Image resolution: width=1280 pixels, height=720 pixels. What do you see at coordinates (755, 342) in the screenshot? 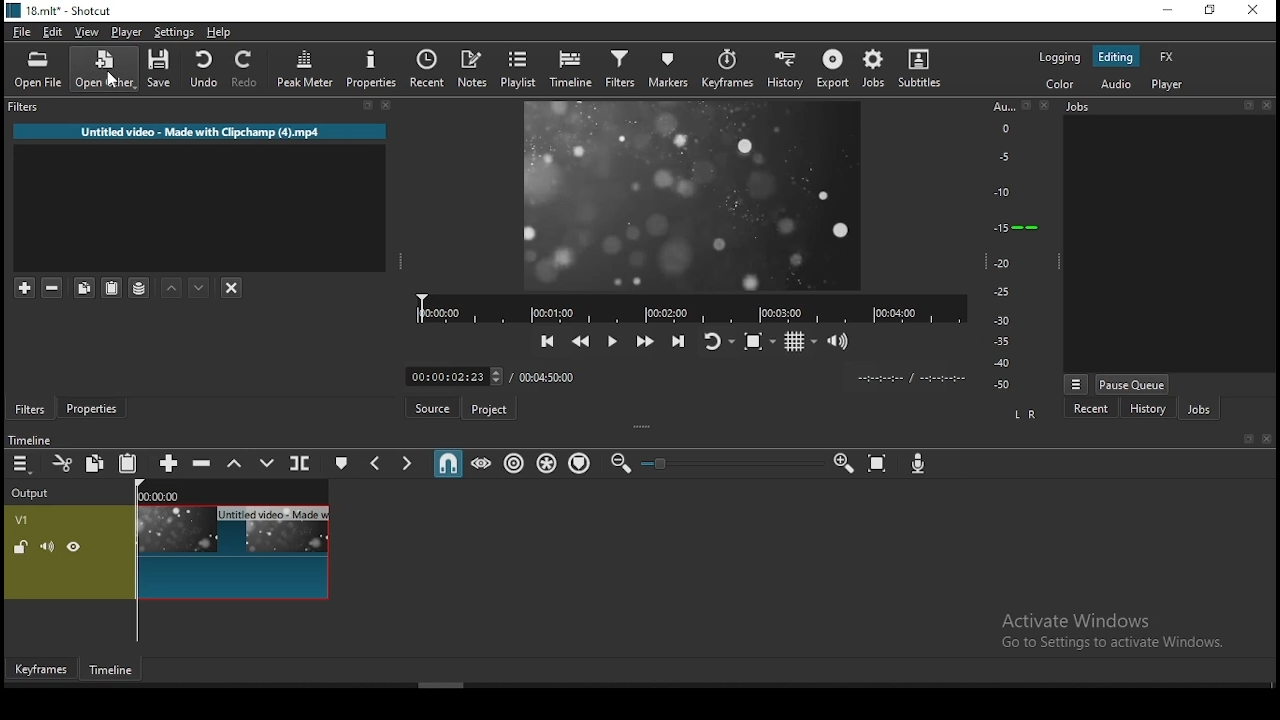
I see `toggle zoom` at bounding box center [755, 342].